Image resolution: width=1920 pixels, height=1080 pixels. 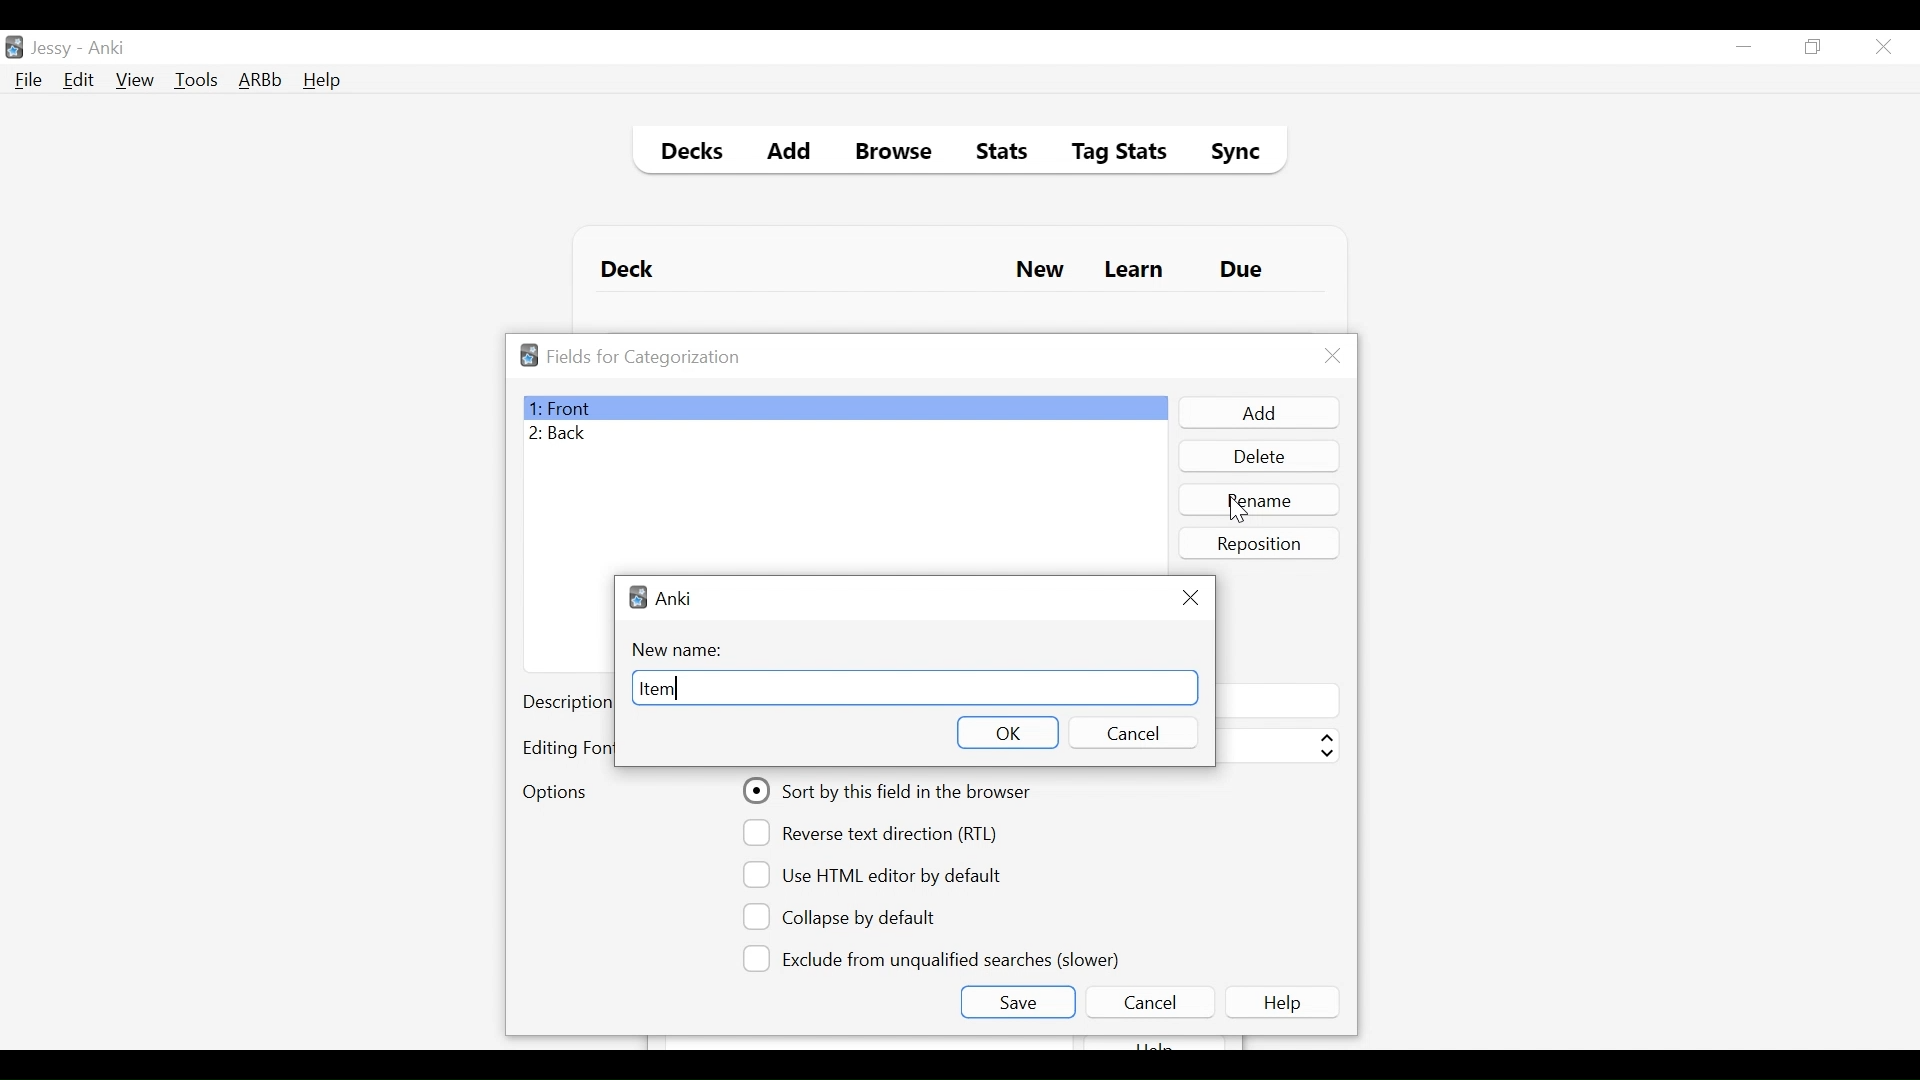 What do you see at coordinates (935, 957) in the screenshot?
I see `(un)select Exclude from unqualified searches` at bounding box center [935, 957].